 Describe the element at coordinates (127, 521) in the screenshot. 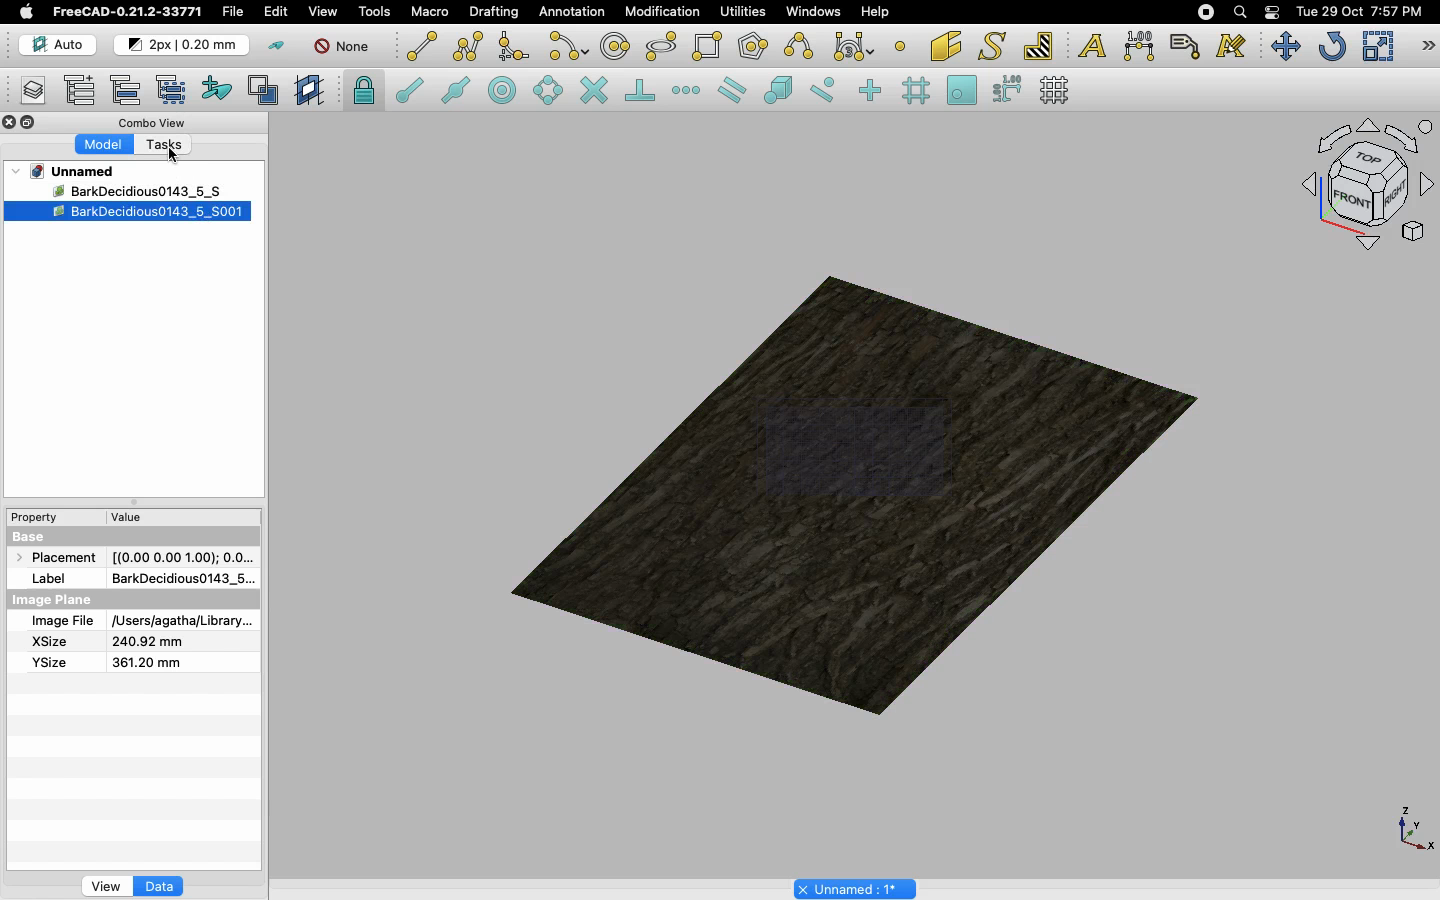

I see `Value` at that location.